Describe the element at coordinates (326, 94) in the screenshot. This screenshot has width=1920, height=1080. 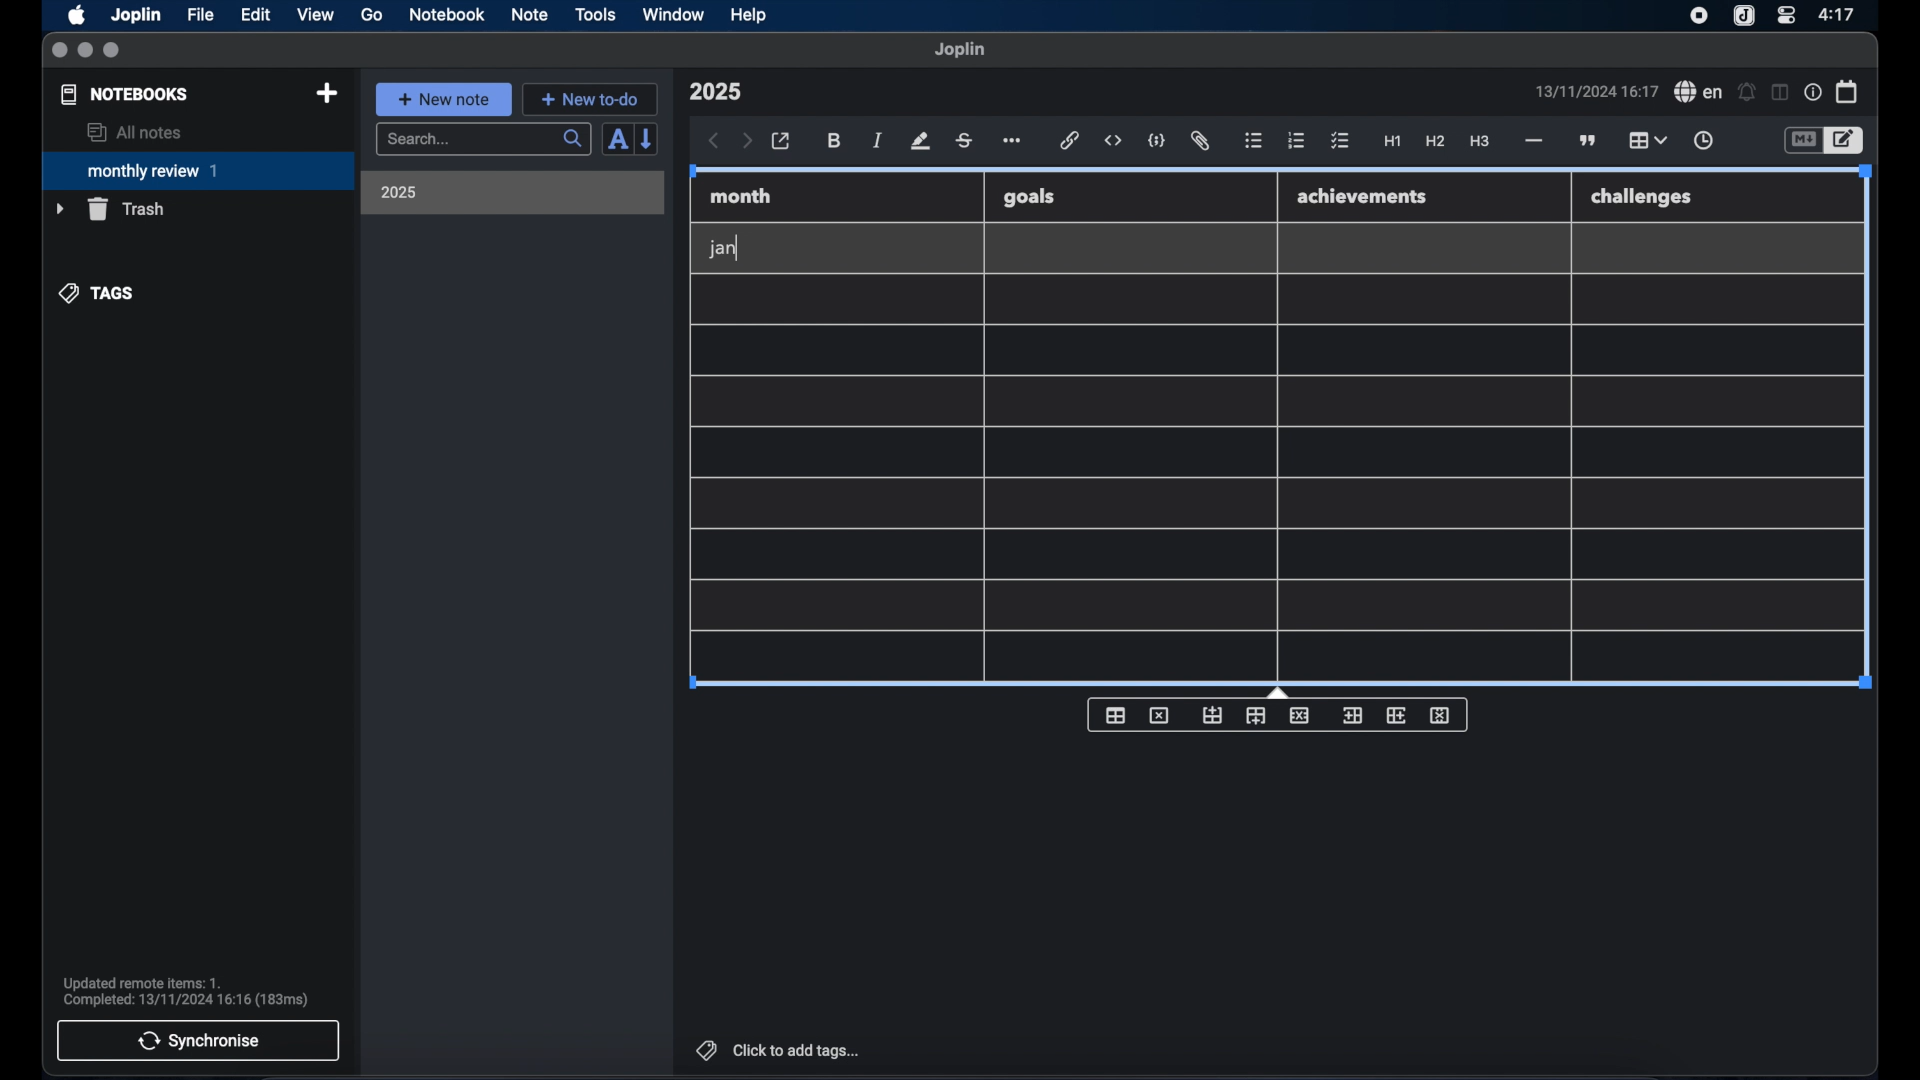
I see `new notebook` at that location.